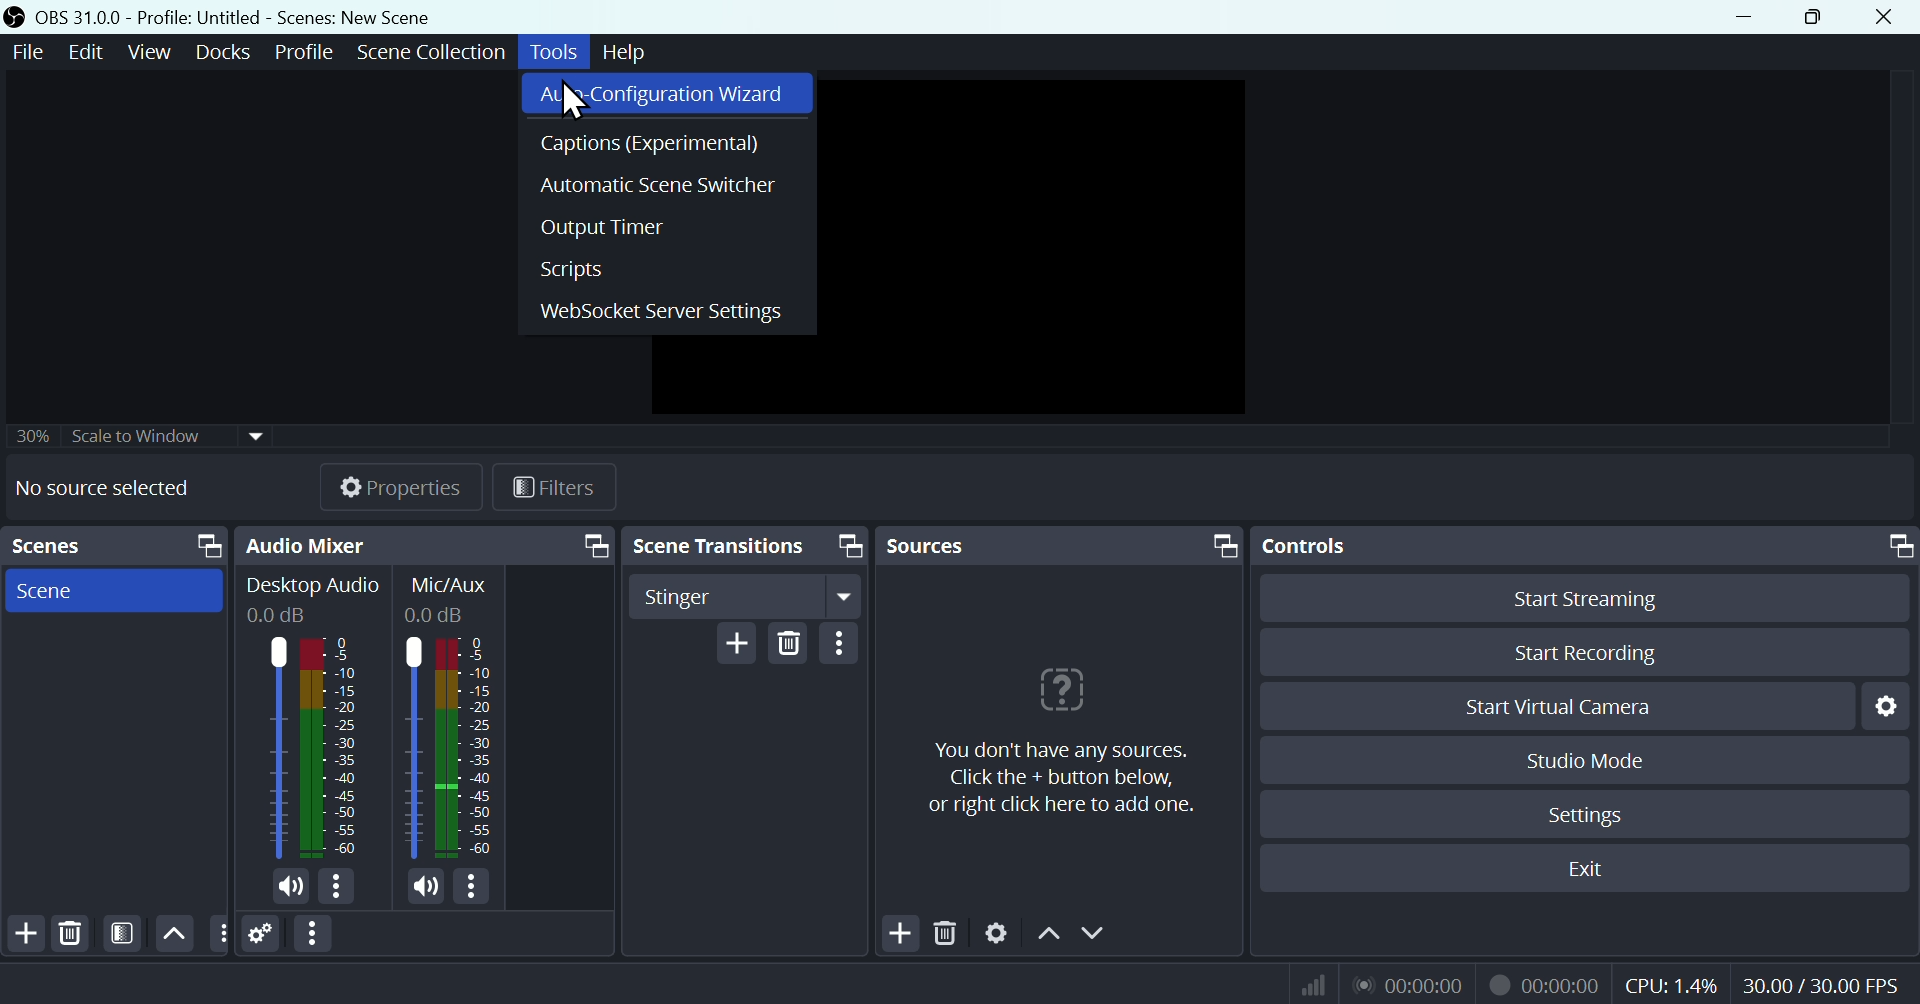 The image size is (1920, 1004). Describe the element at coordinates (1883, 706) in the screenshot. I see `Settings` at that location.